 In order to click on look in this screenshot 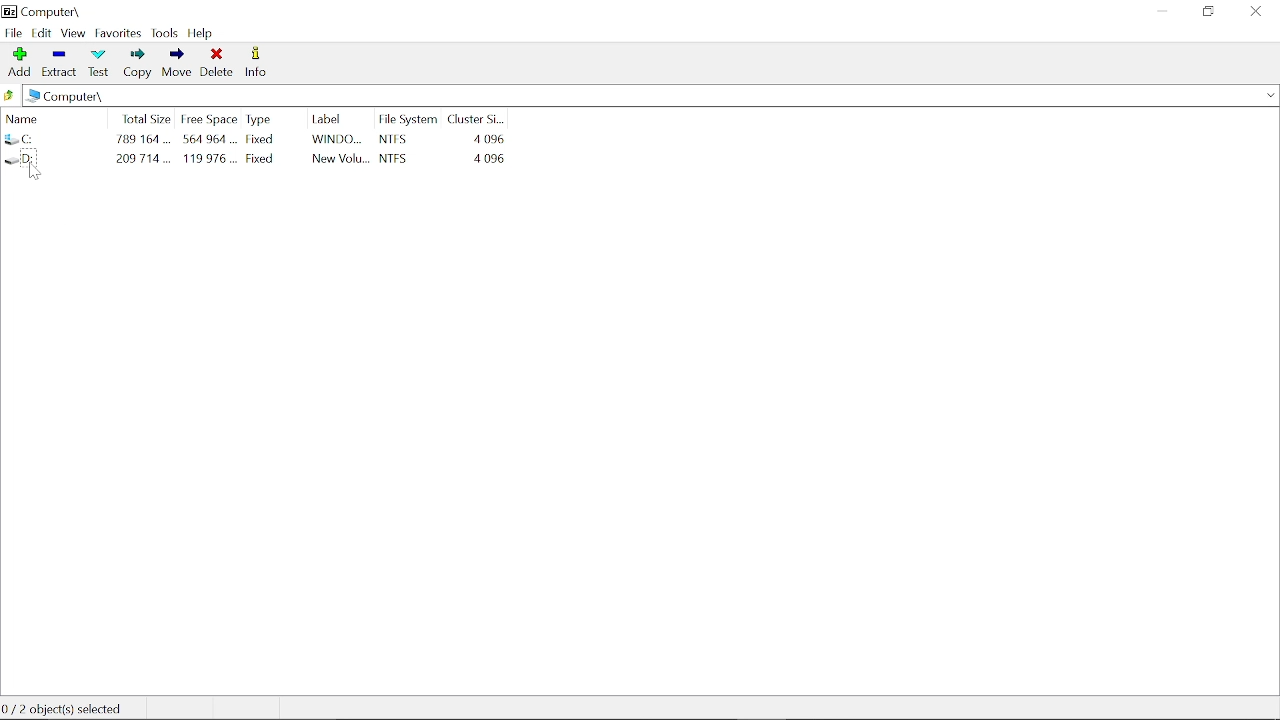, I will do `click(166, 33)`.